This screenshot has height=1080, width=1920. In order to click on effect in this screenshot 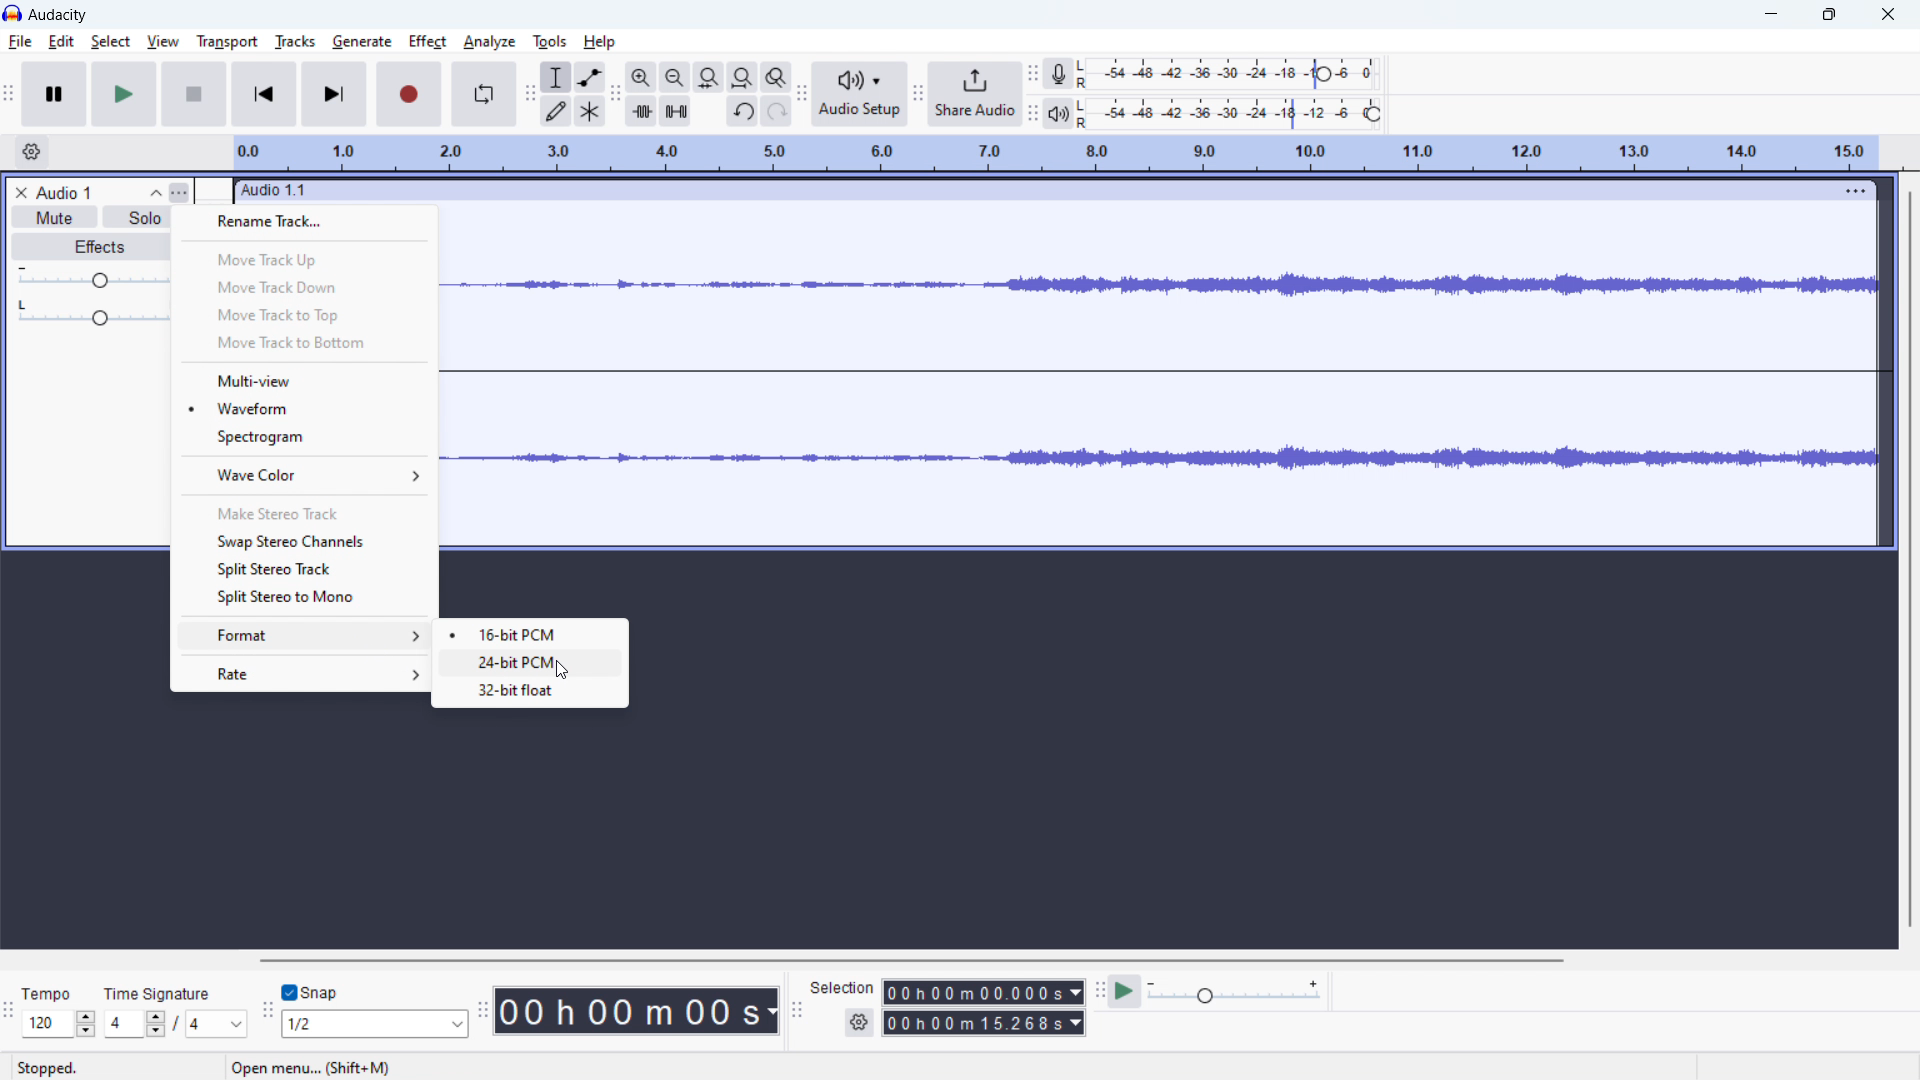, I will do `click(429, 42)`.